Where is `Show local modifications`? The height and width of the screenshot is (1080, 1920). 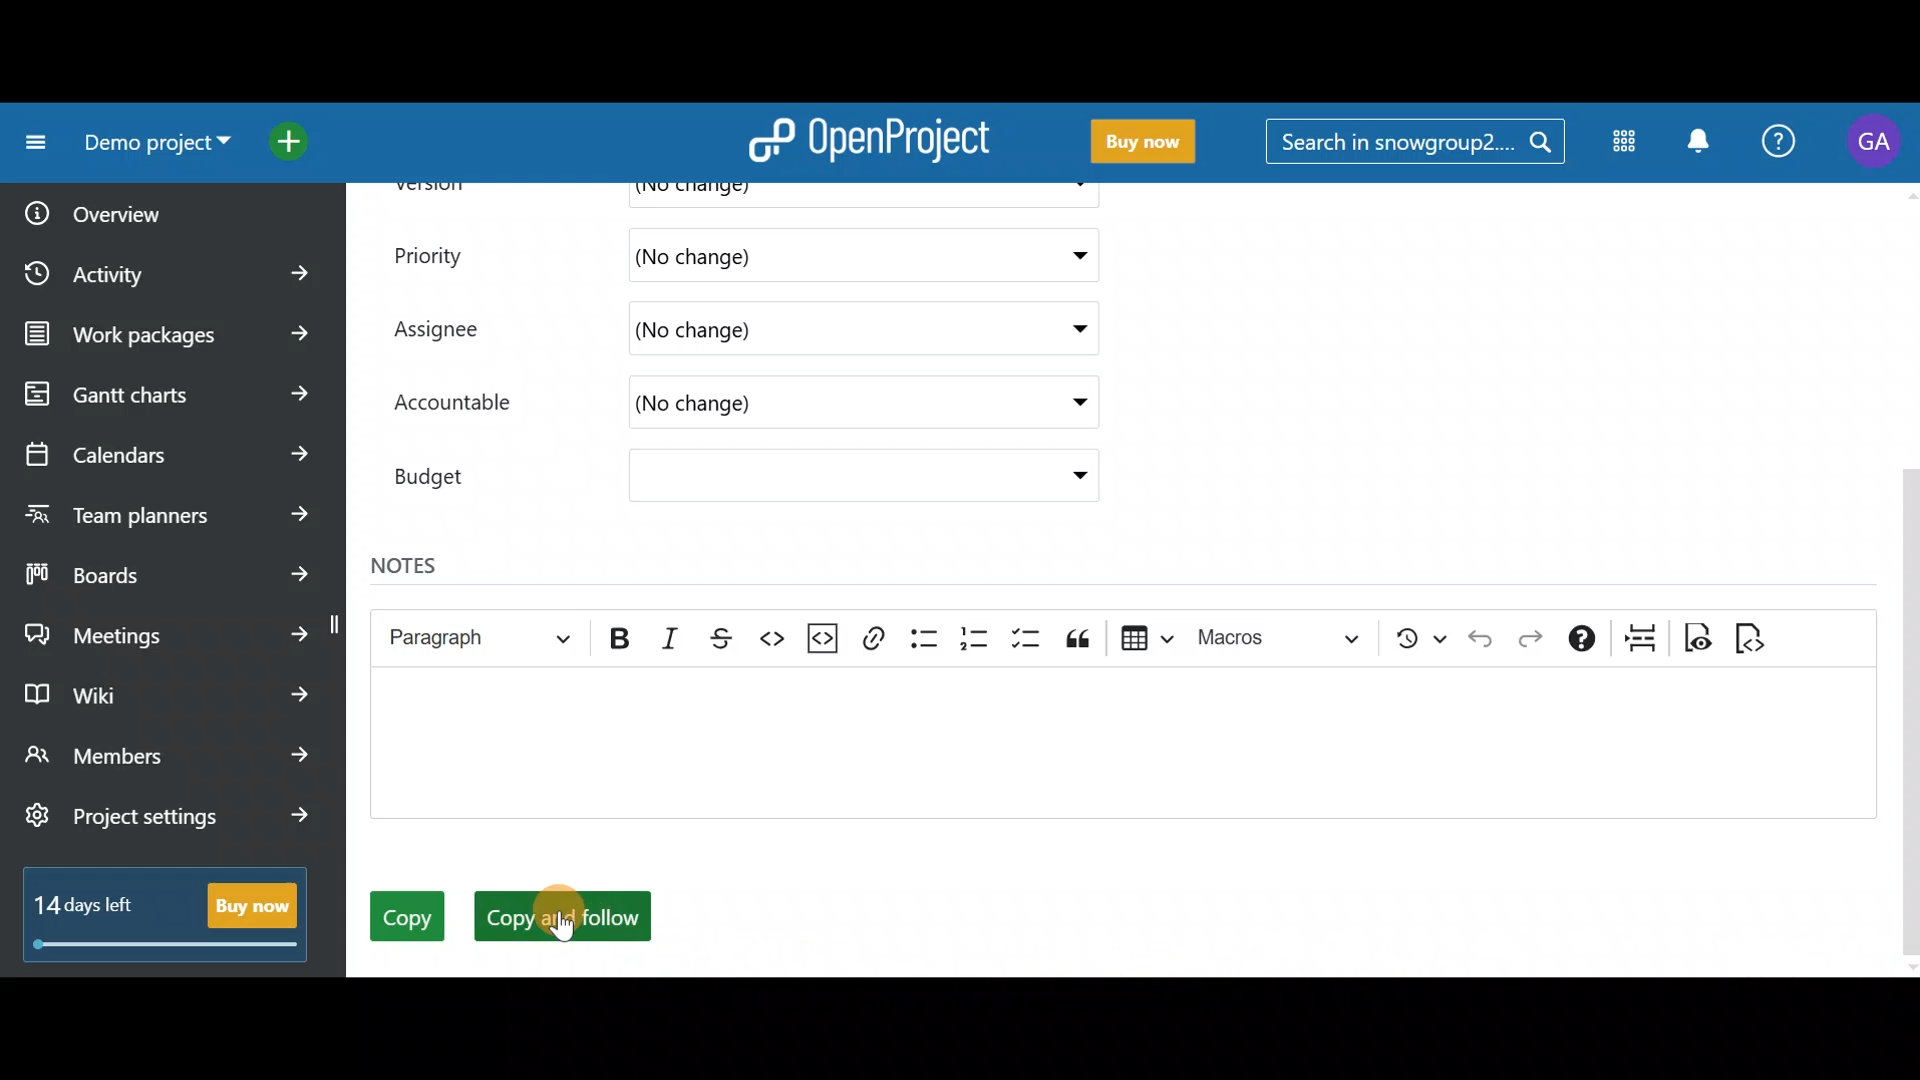
Show local modifications is located at coordinates (1422, 646).